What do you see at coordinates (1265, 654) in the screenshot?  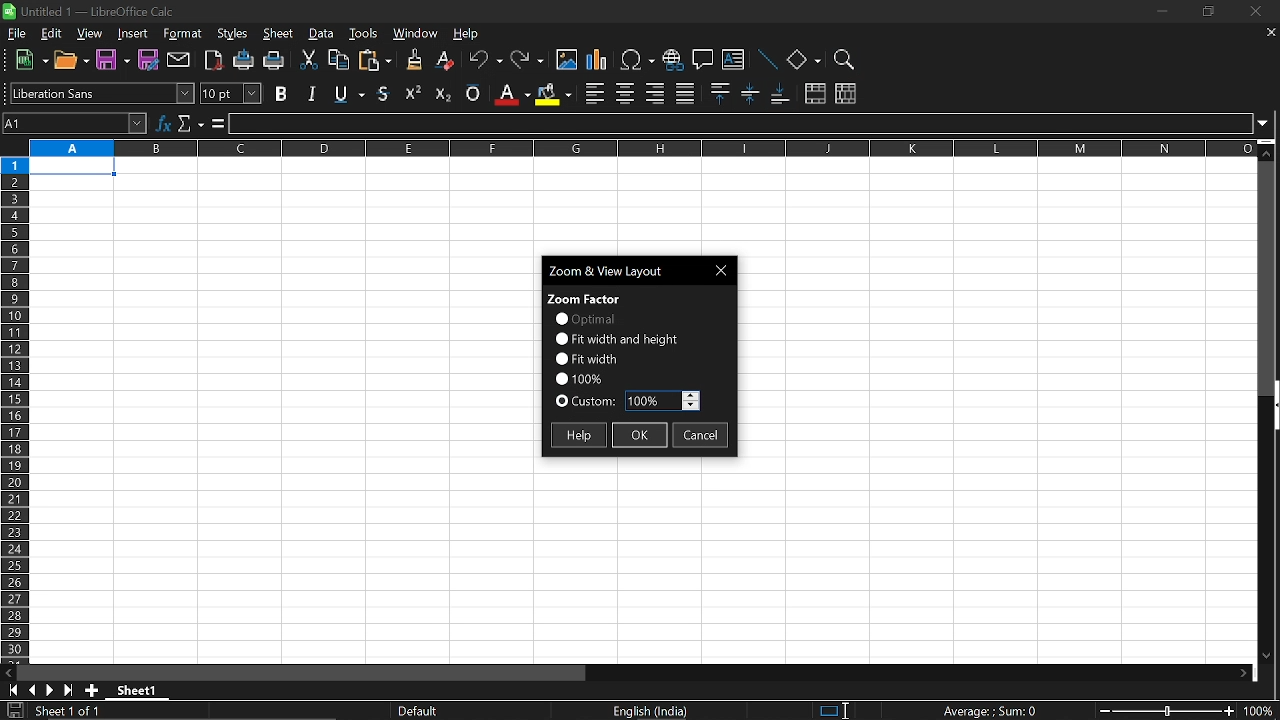 I see `Move down` at bounding box center [1265, 654].